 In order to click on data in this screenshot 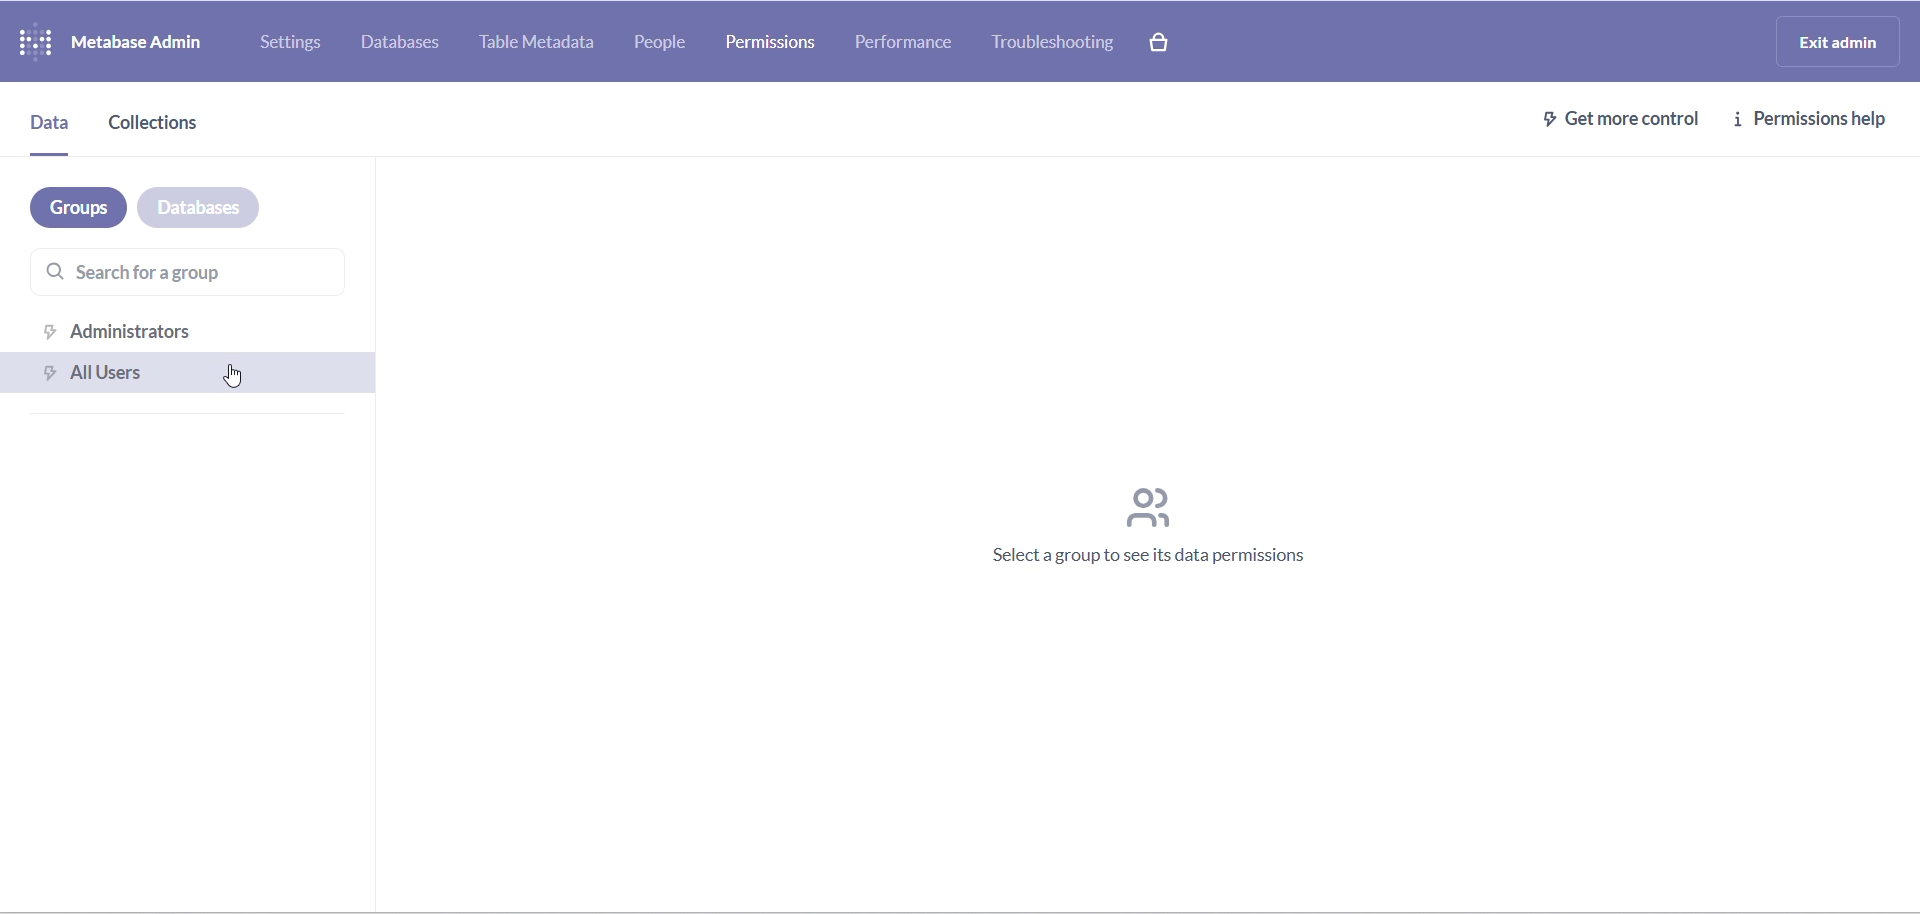, I will do `click(49, 130)`.